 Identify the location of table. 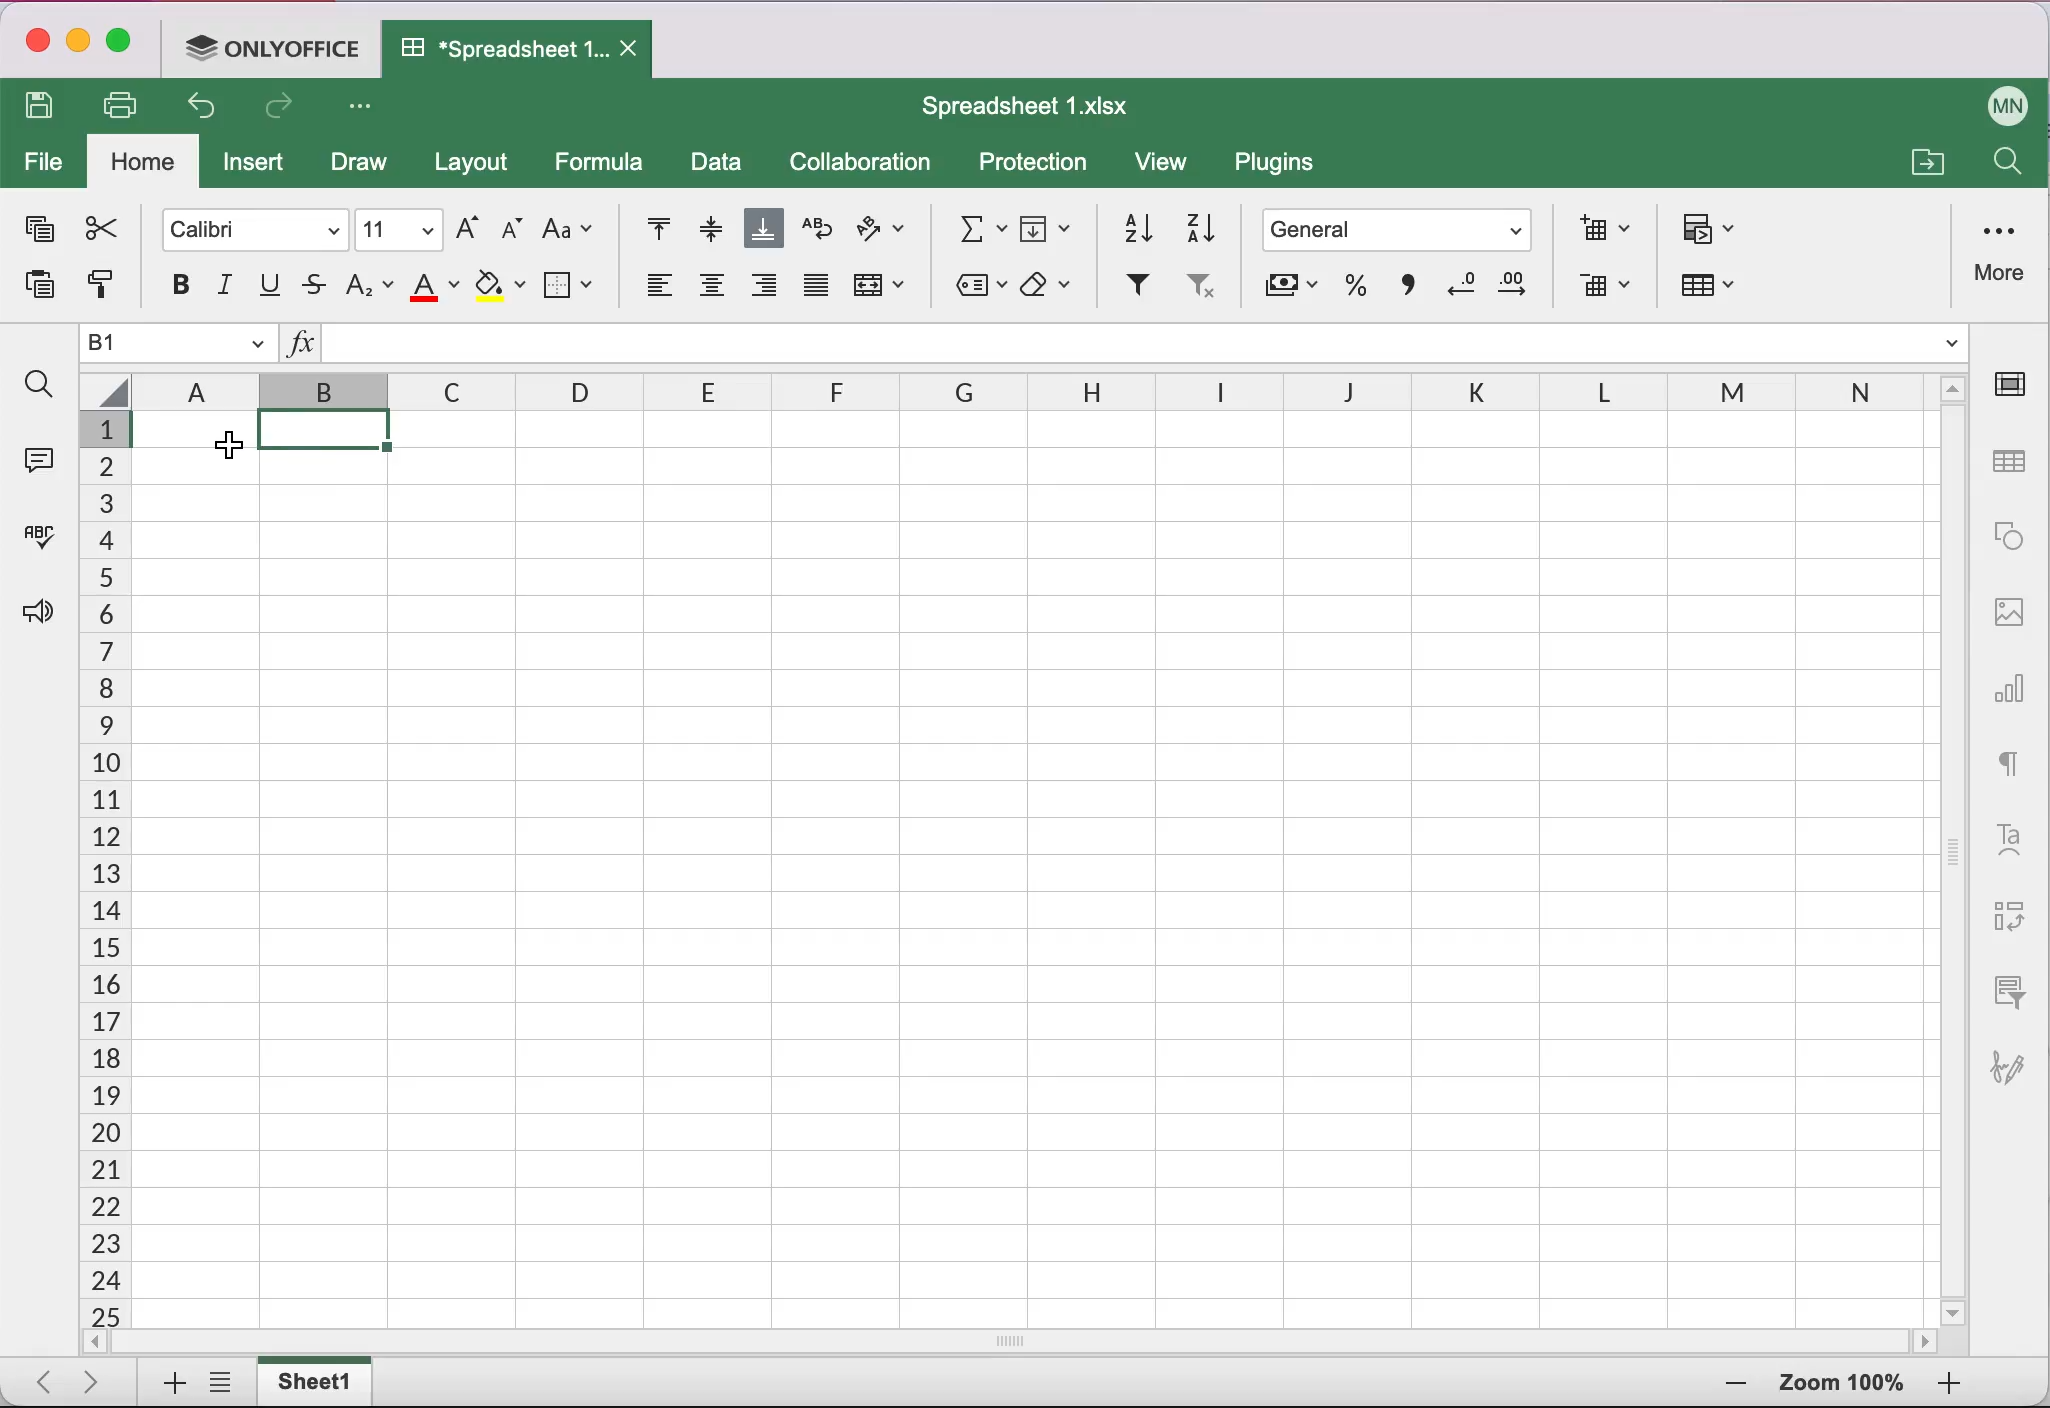
(2012, 463).